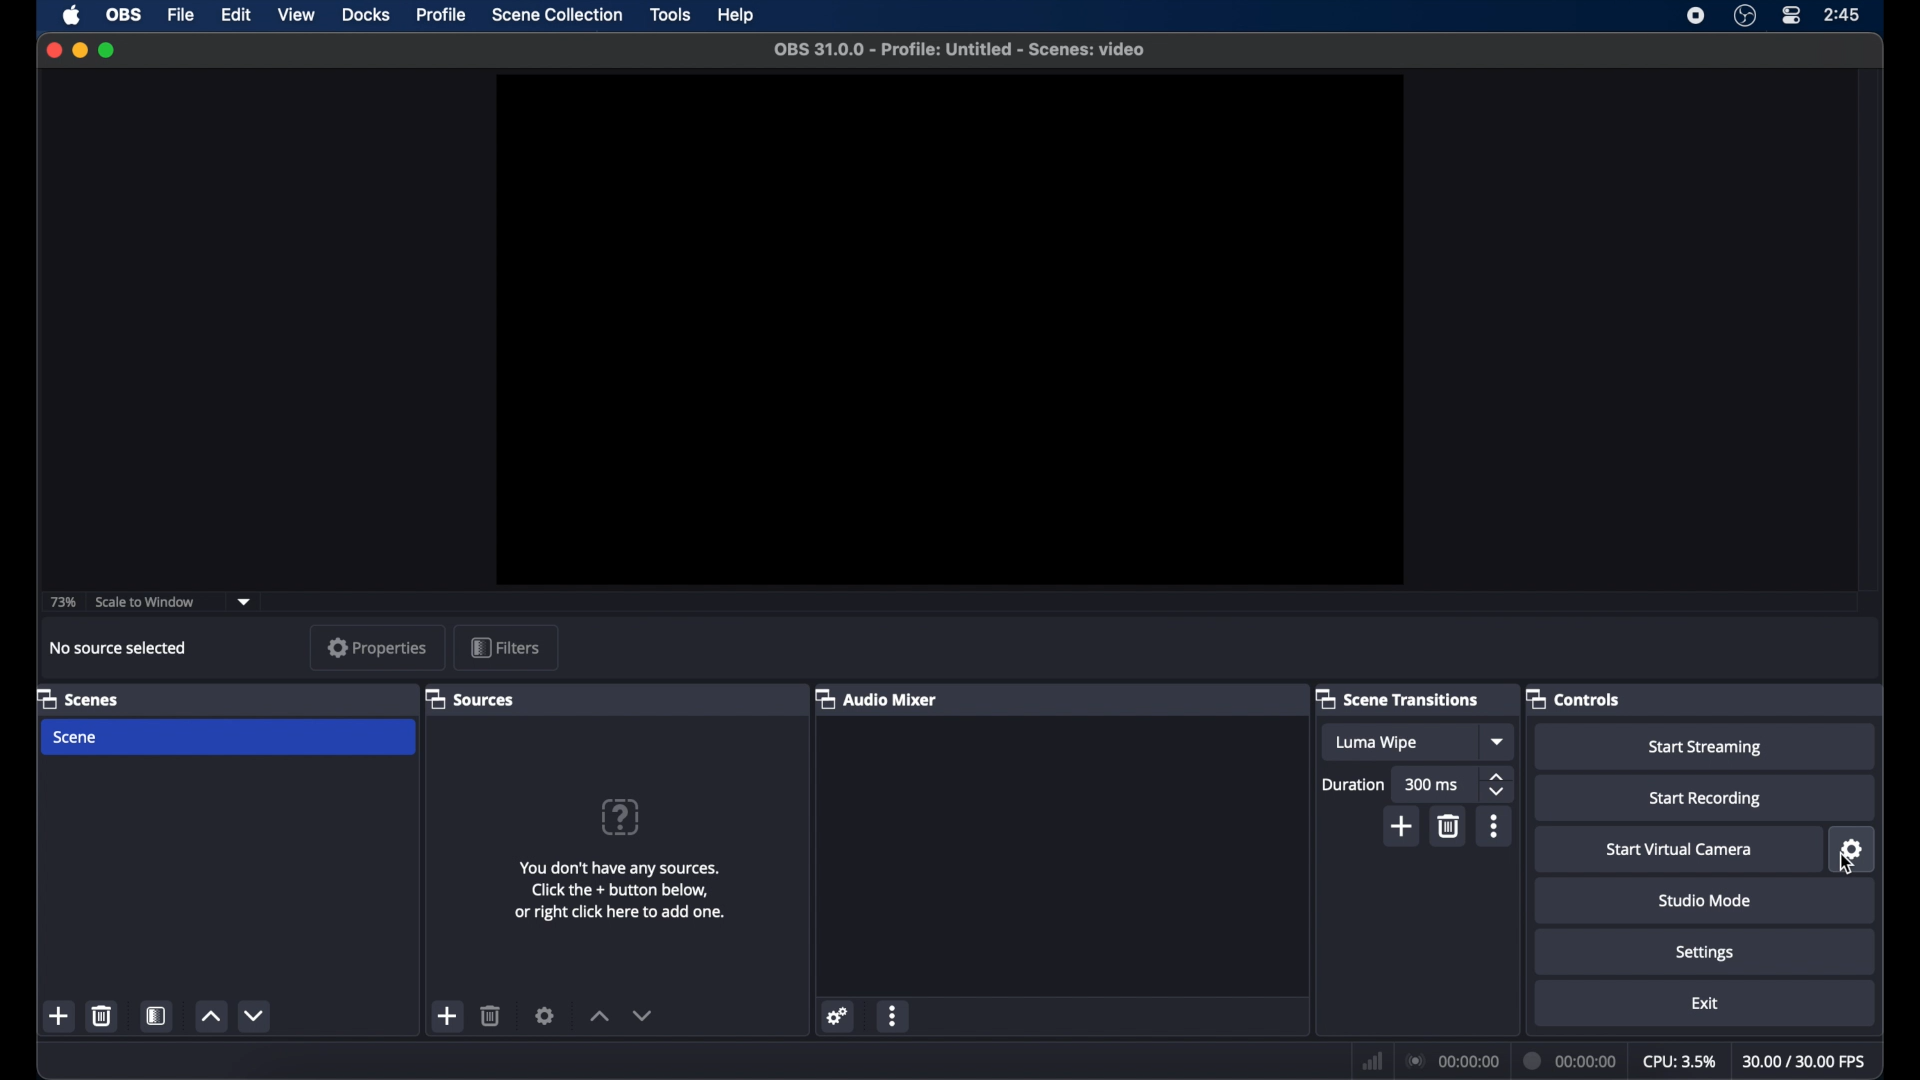 This screenshot has height=1080, width=1920. Describe the element at coordinates (145, 601) in the screenshot. I see `scale to window` at that location.